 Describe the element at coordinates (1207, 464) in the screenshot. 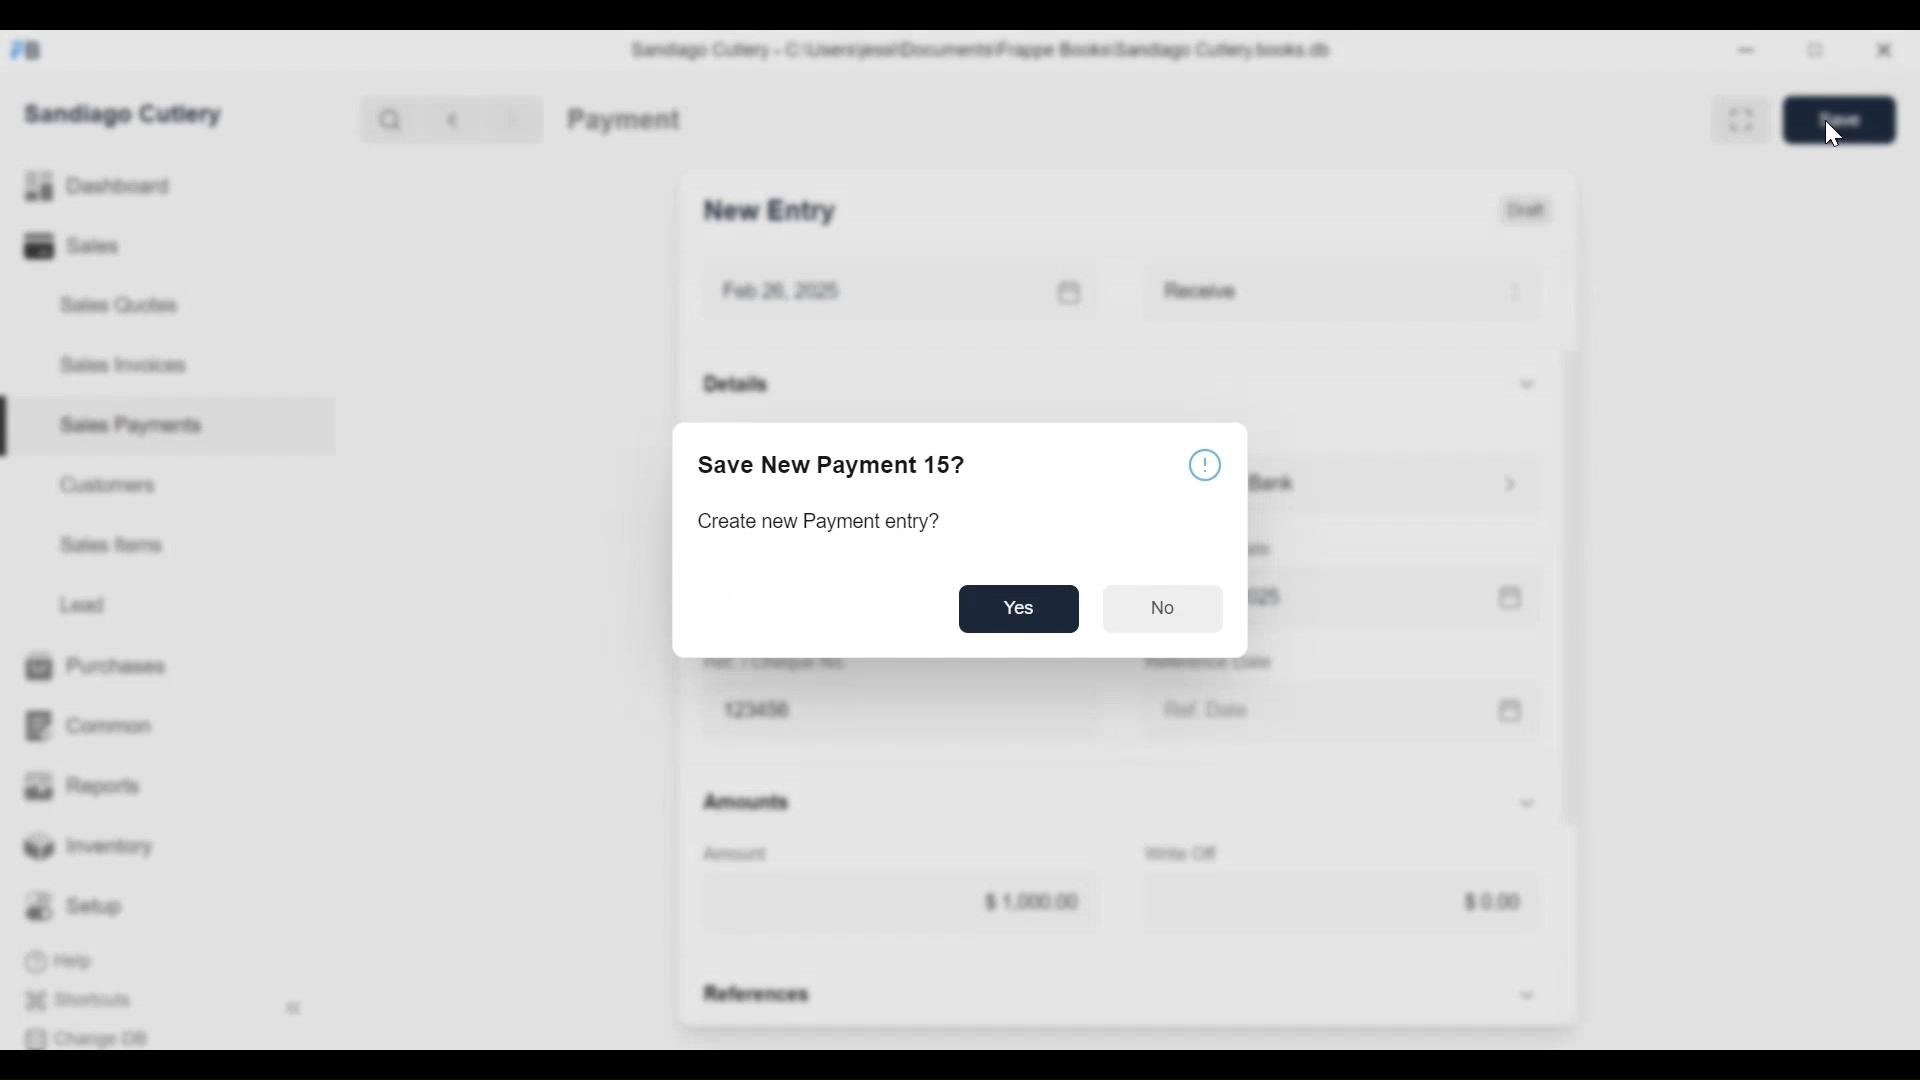

I see `Help` at that location.